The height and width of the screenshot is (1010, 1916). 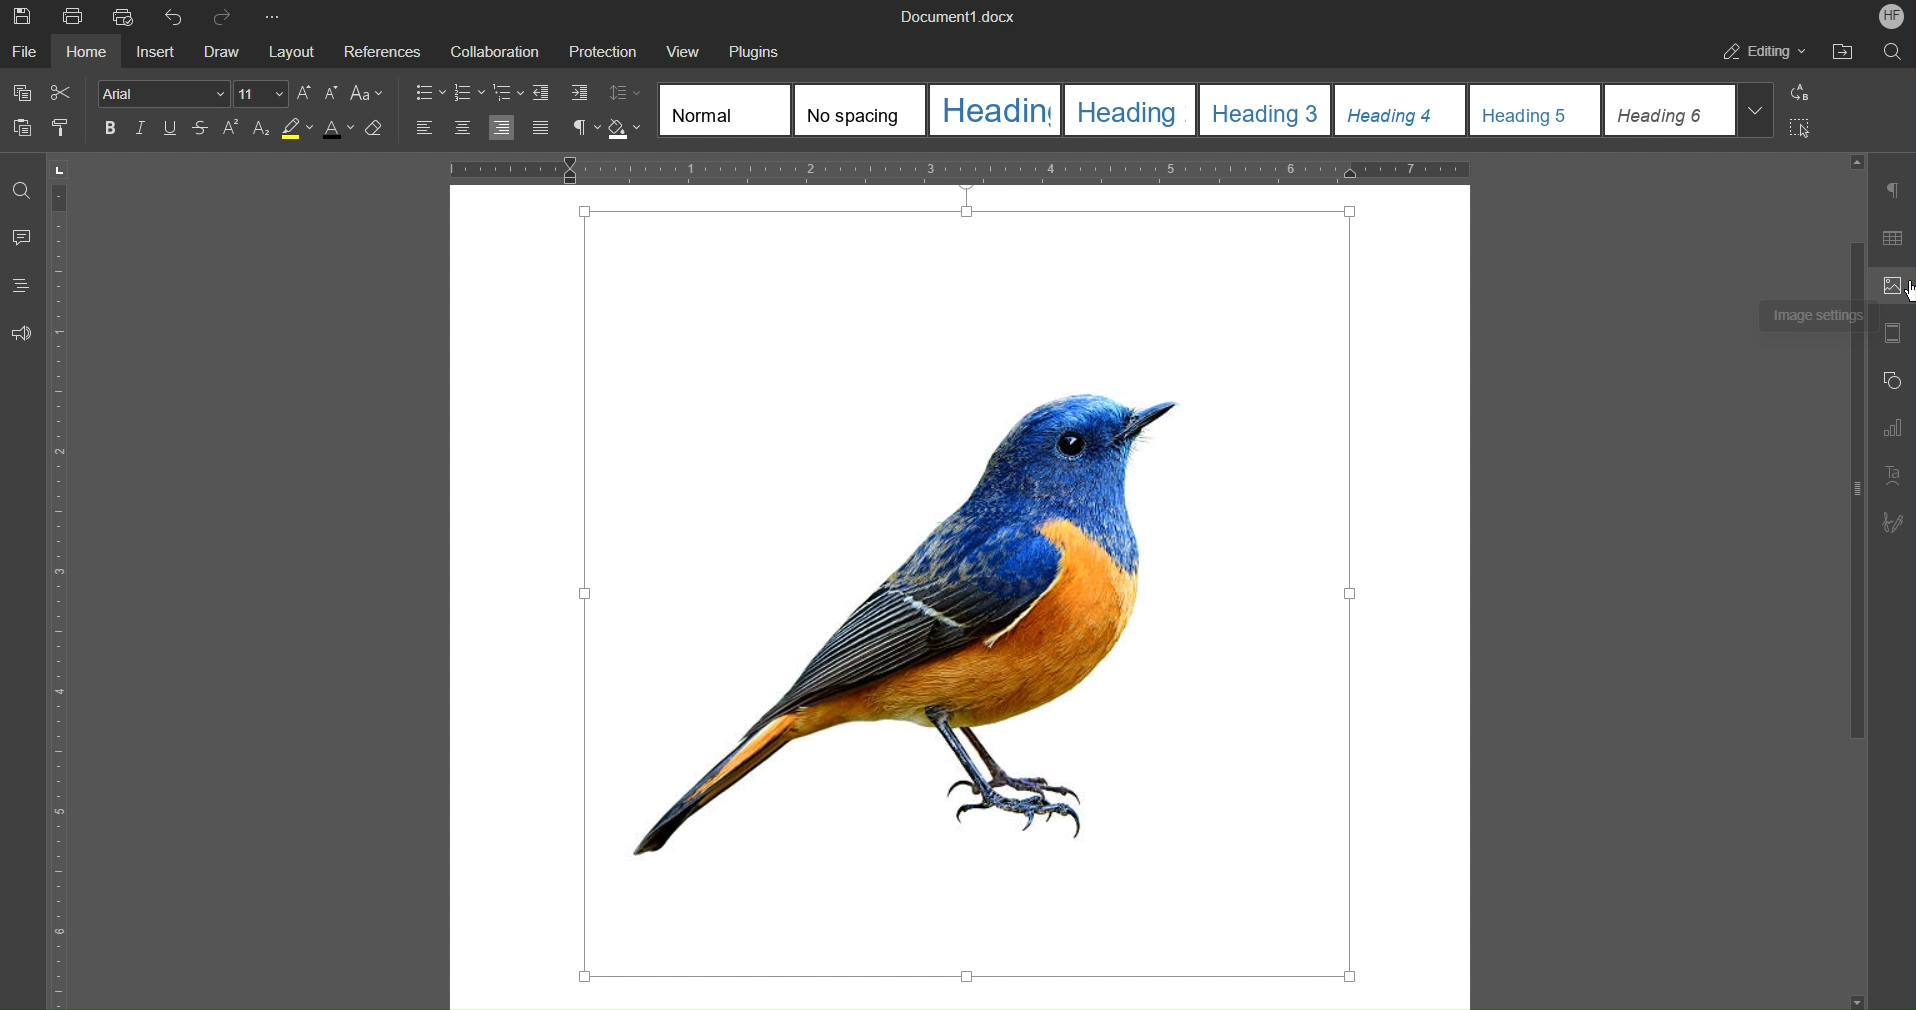 What do you see at coordinates (1892, 236) in the screenshot?
I see `Table` at bounding box center [1892, 236].